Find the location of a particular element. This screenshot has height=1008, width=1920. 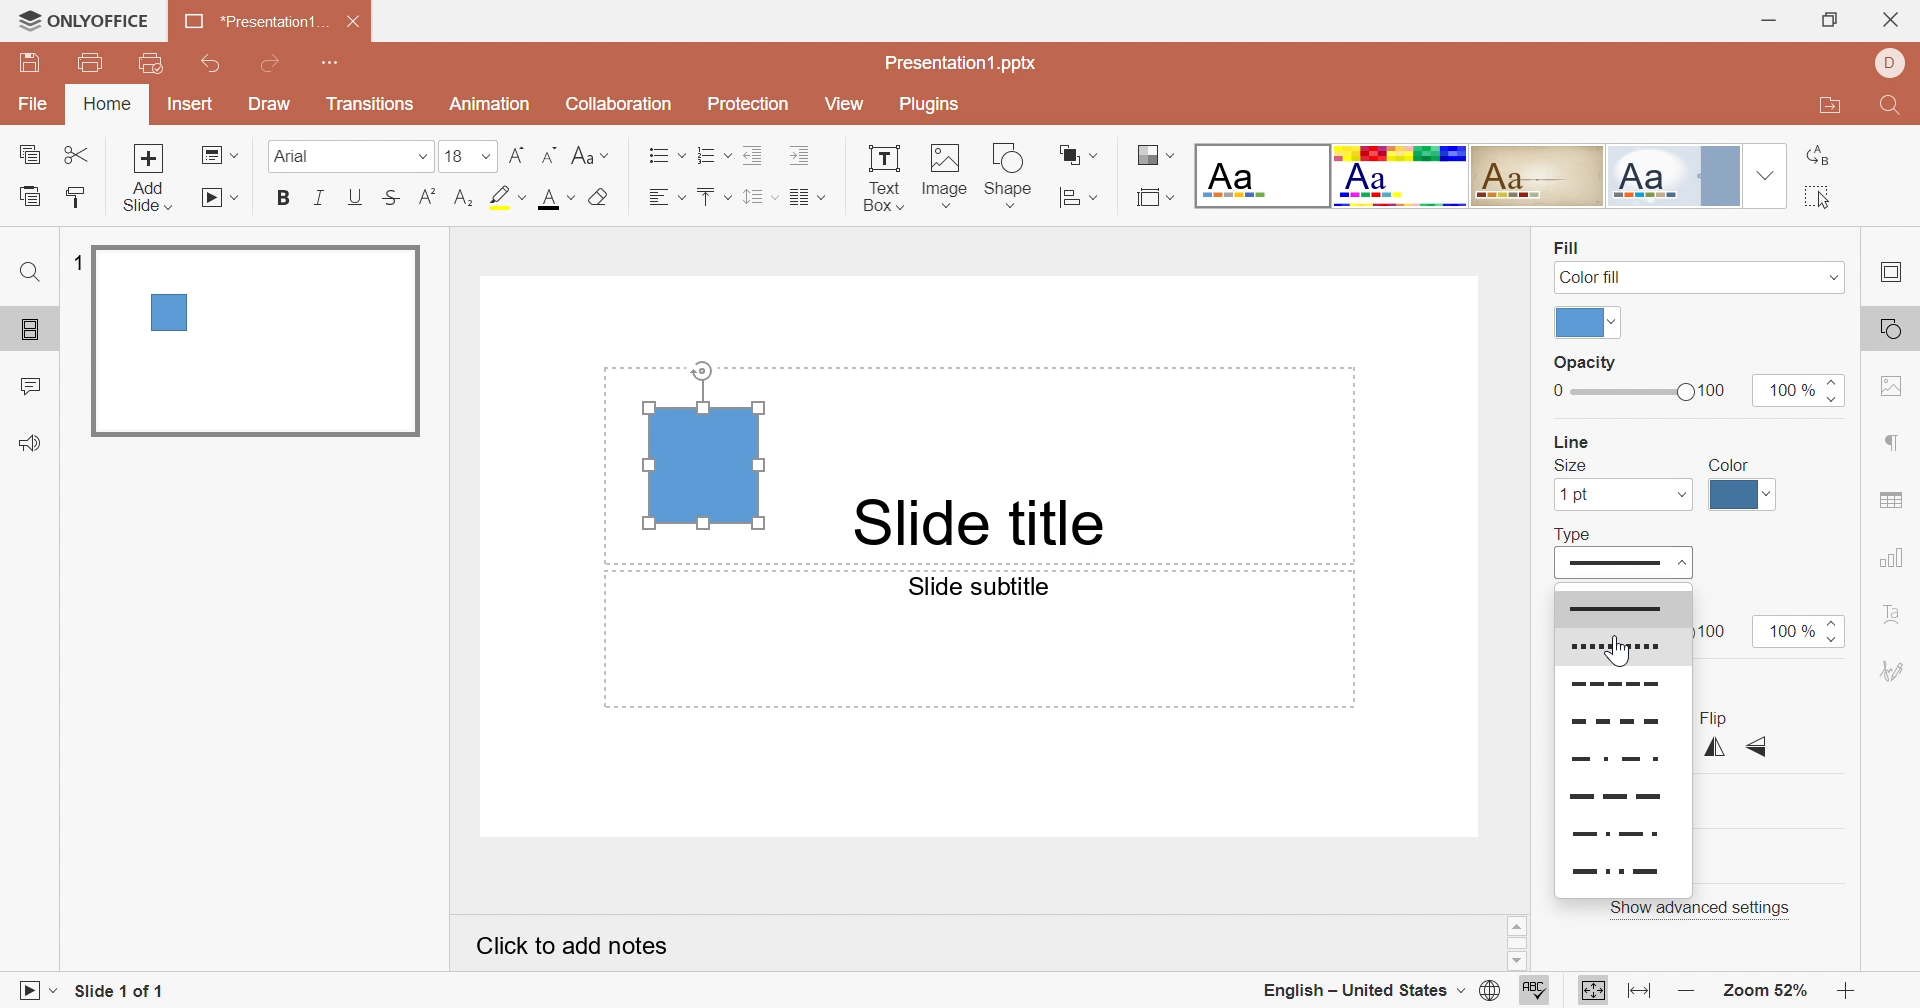

Change color theme is located at coordinates (1153, 156).